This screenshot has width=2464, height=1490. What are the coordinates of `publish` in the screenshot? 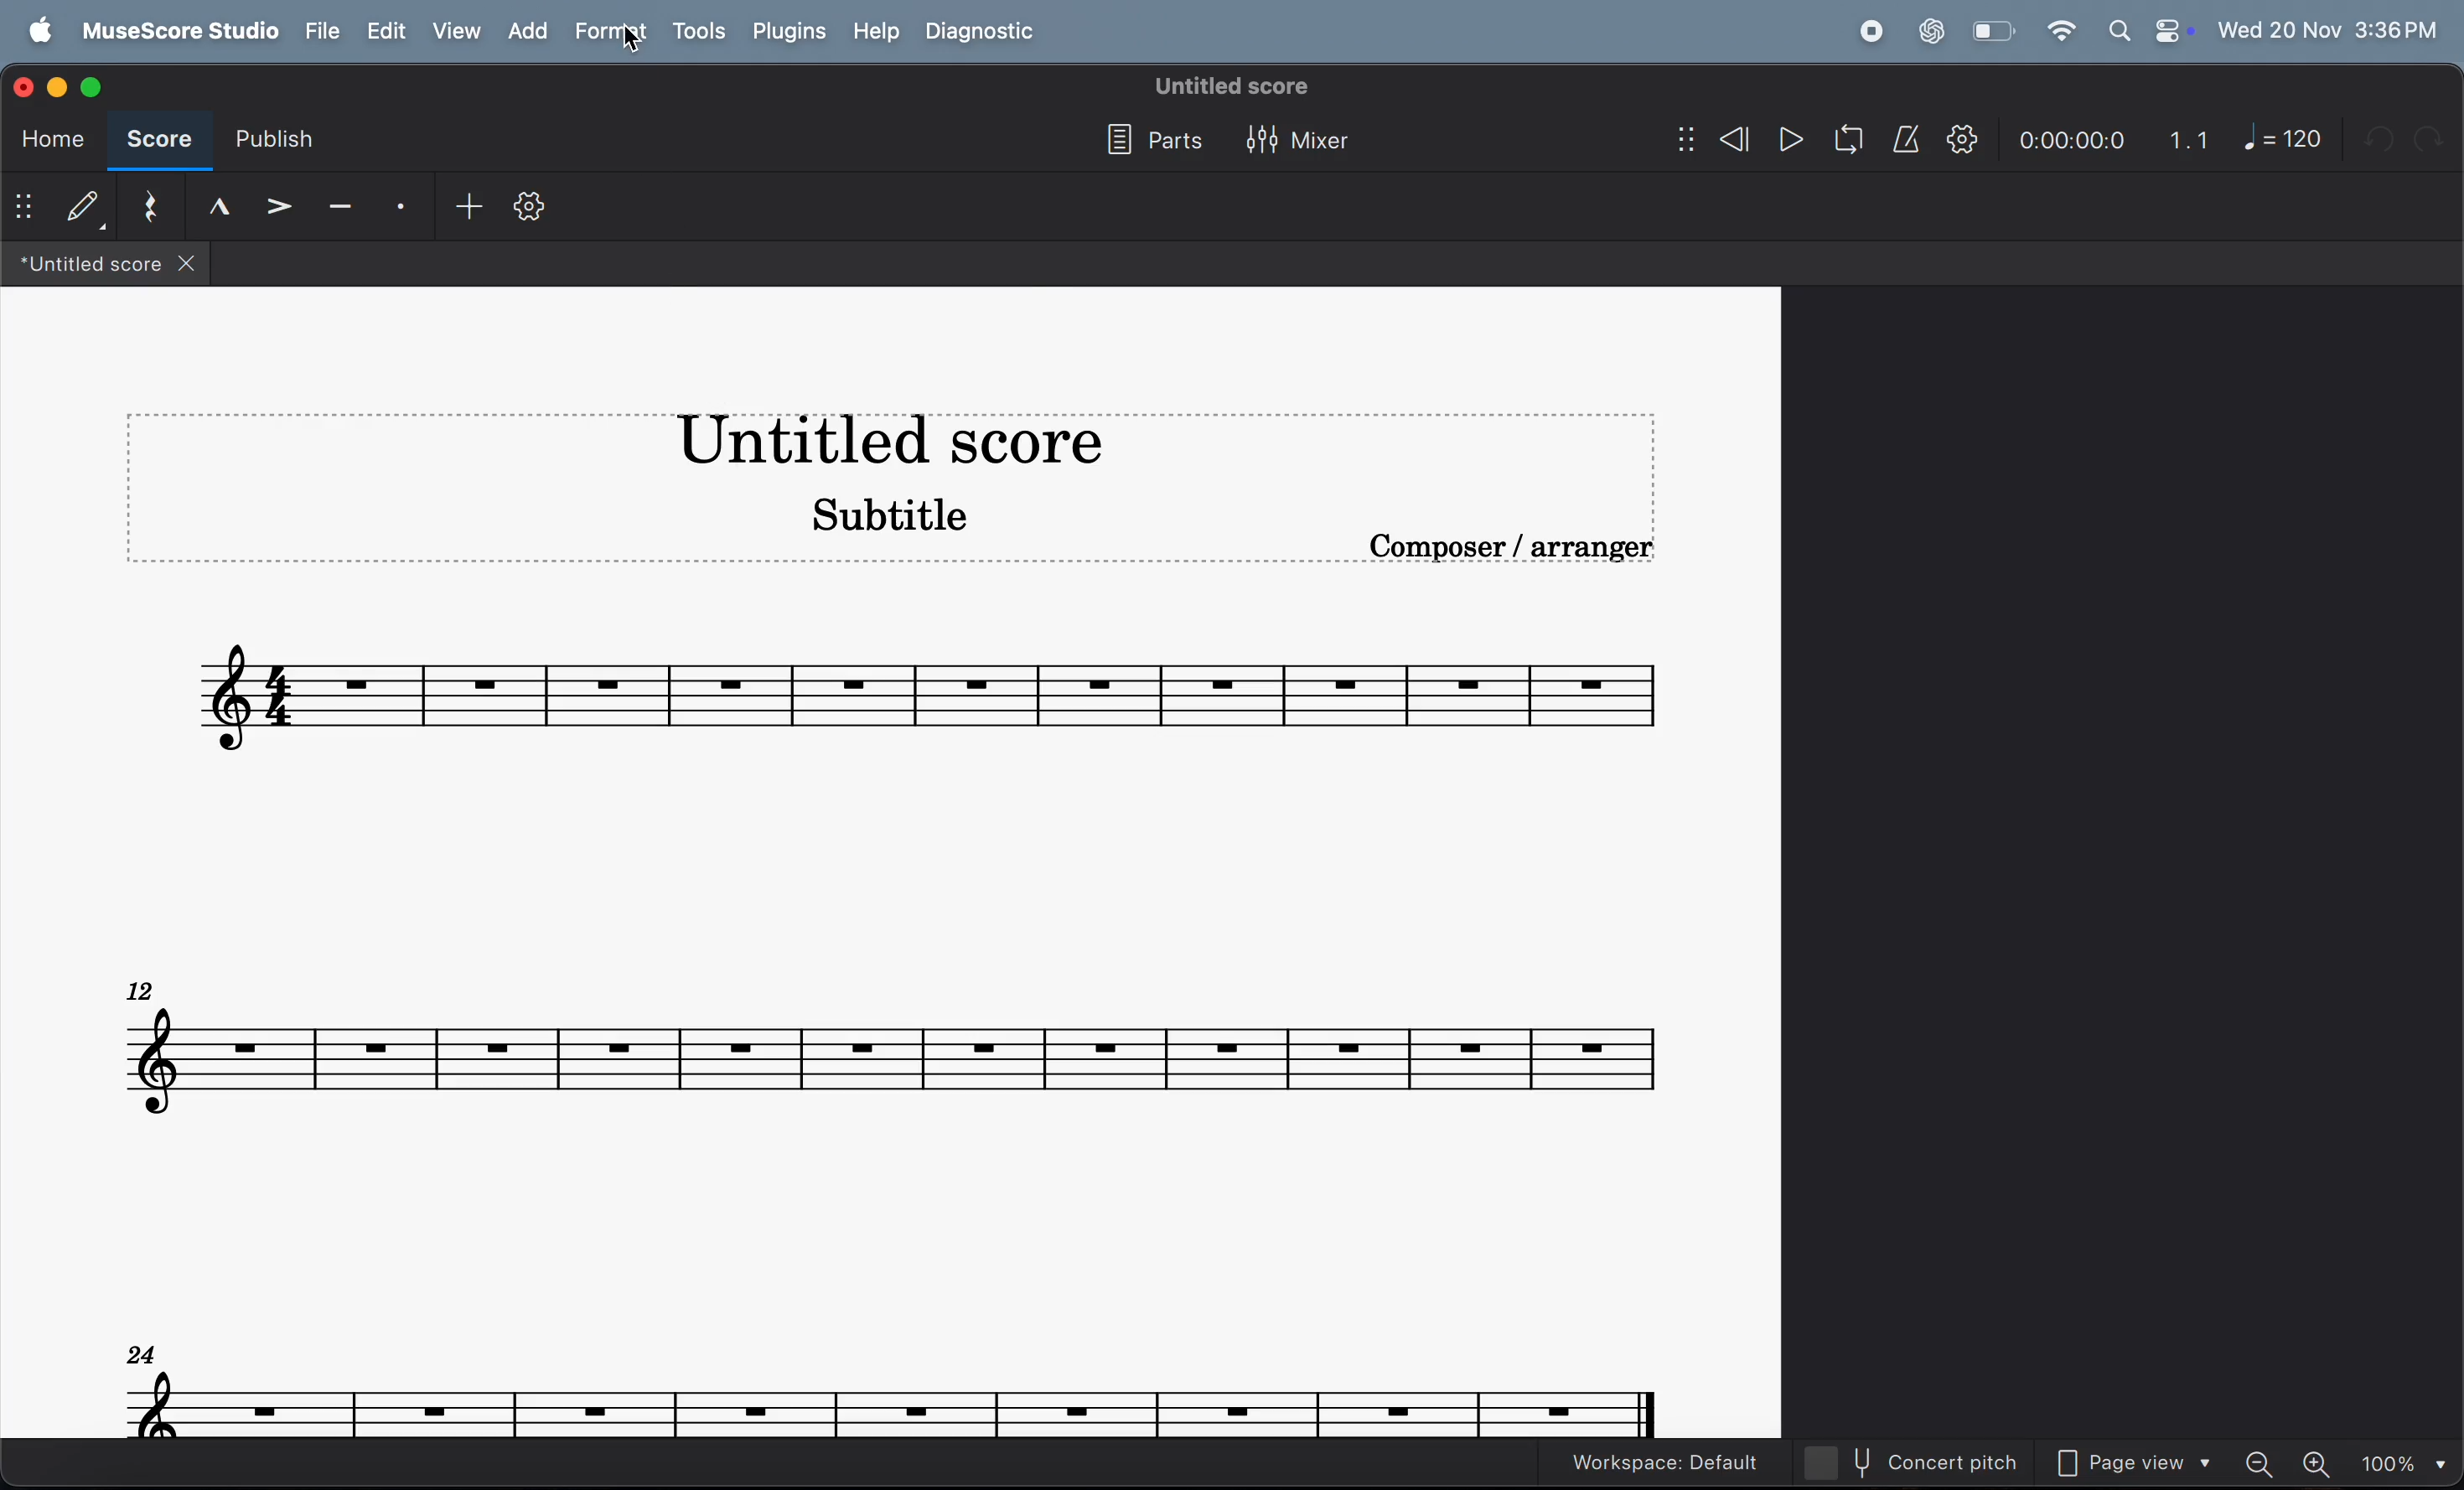 It's located at (270, 145).